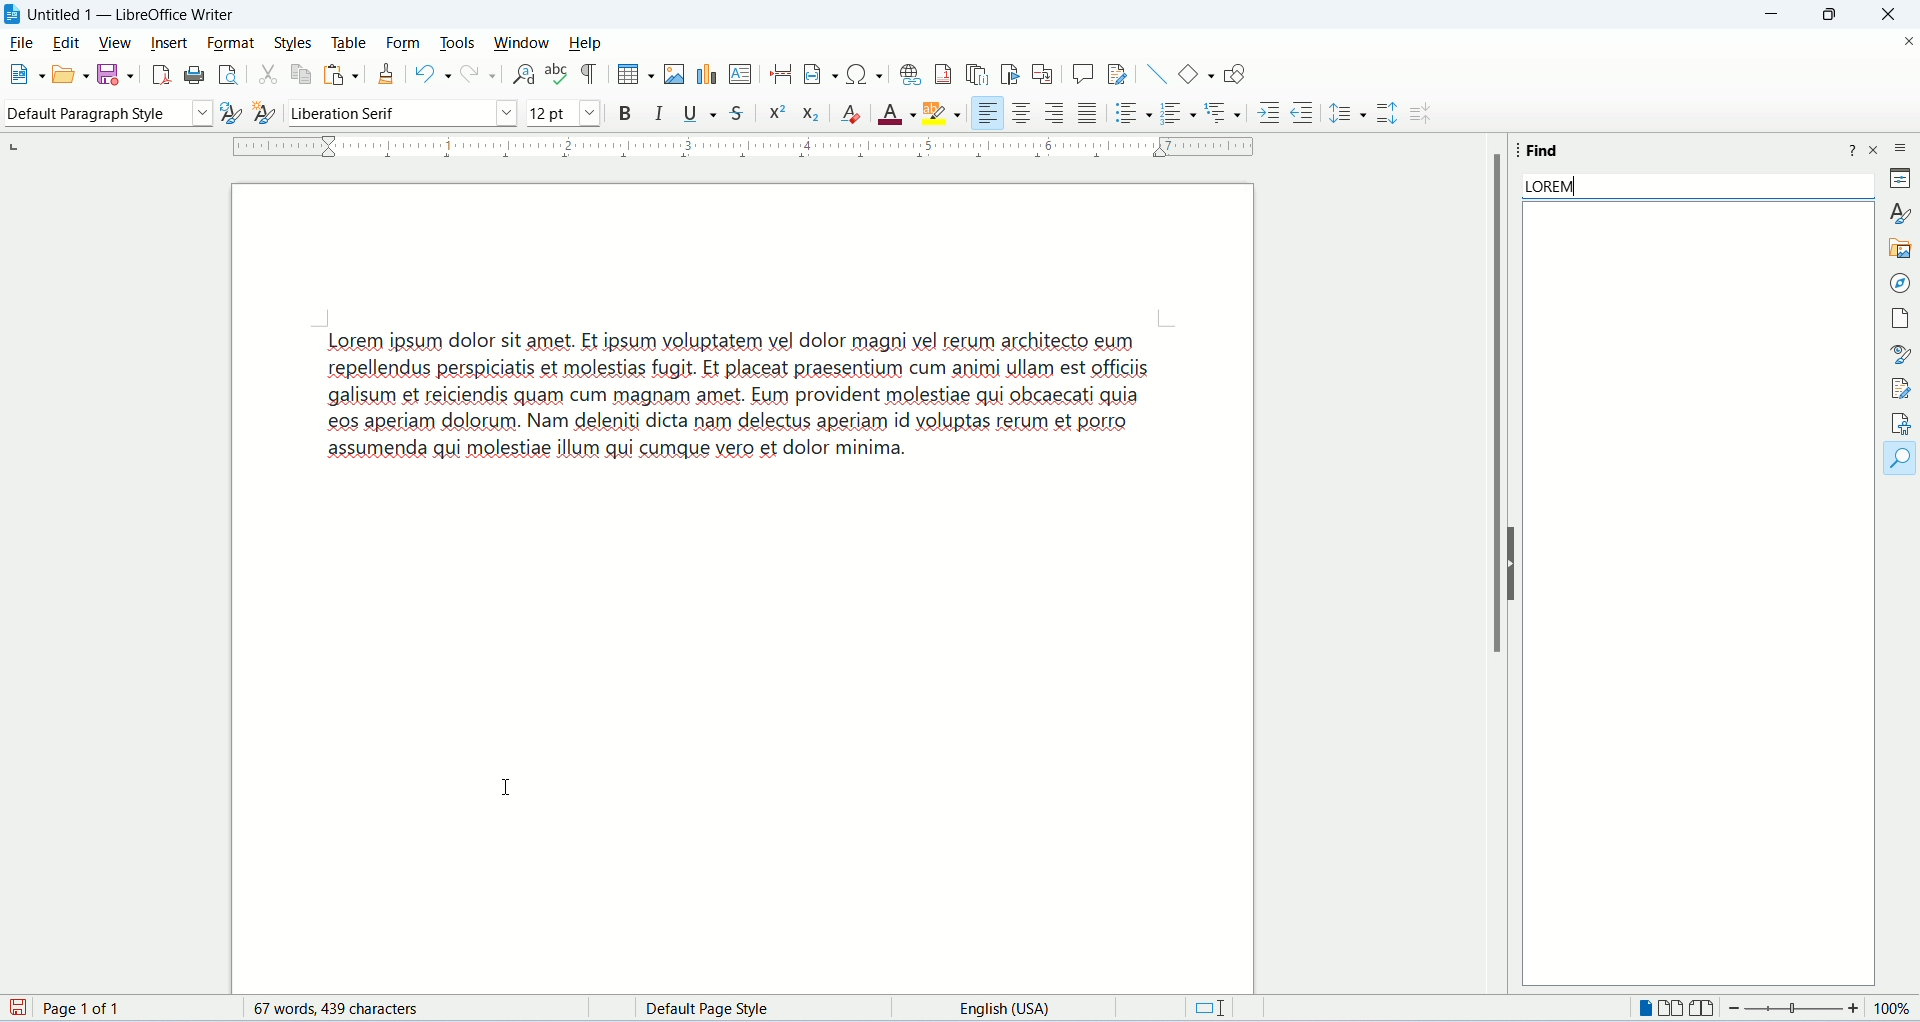  I want to click on insert comment, so click(1083, 72).